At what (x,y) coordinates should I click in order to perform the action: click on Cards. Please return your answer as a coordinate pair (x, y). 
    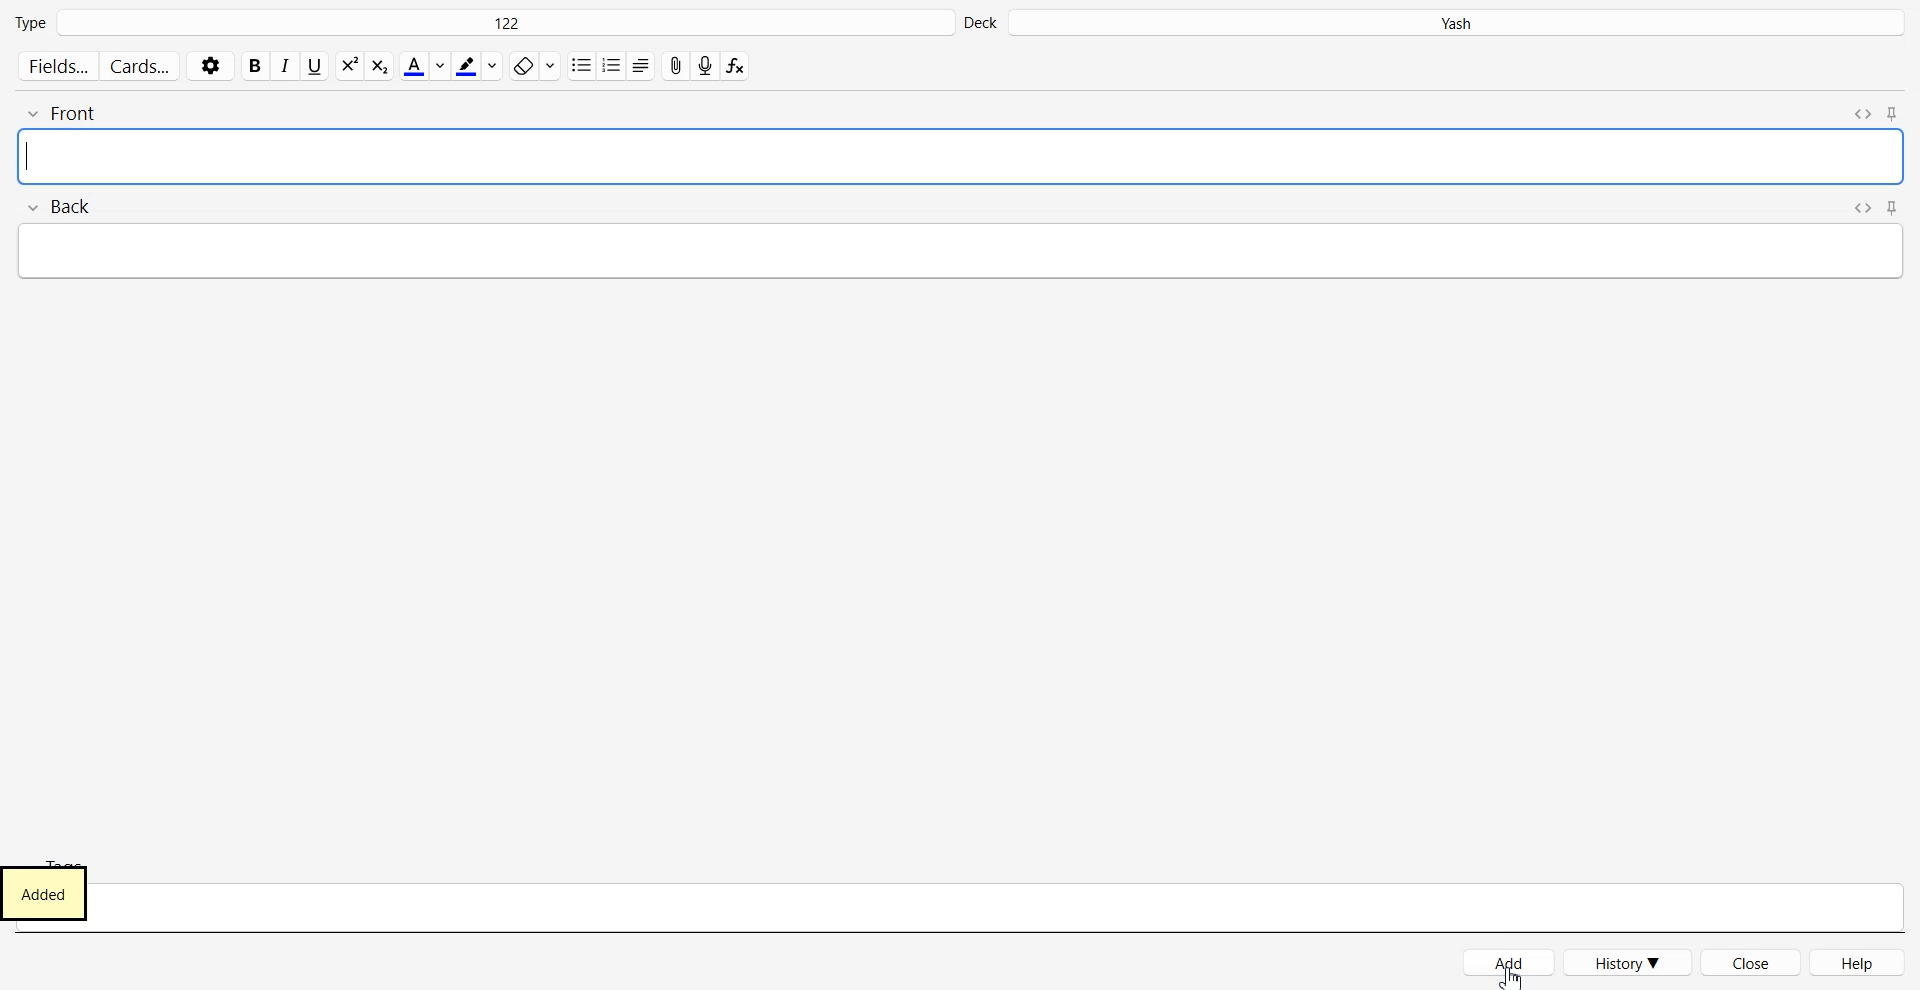
    Looking at the image, I should click on (141, 66).